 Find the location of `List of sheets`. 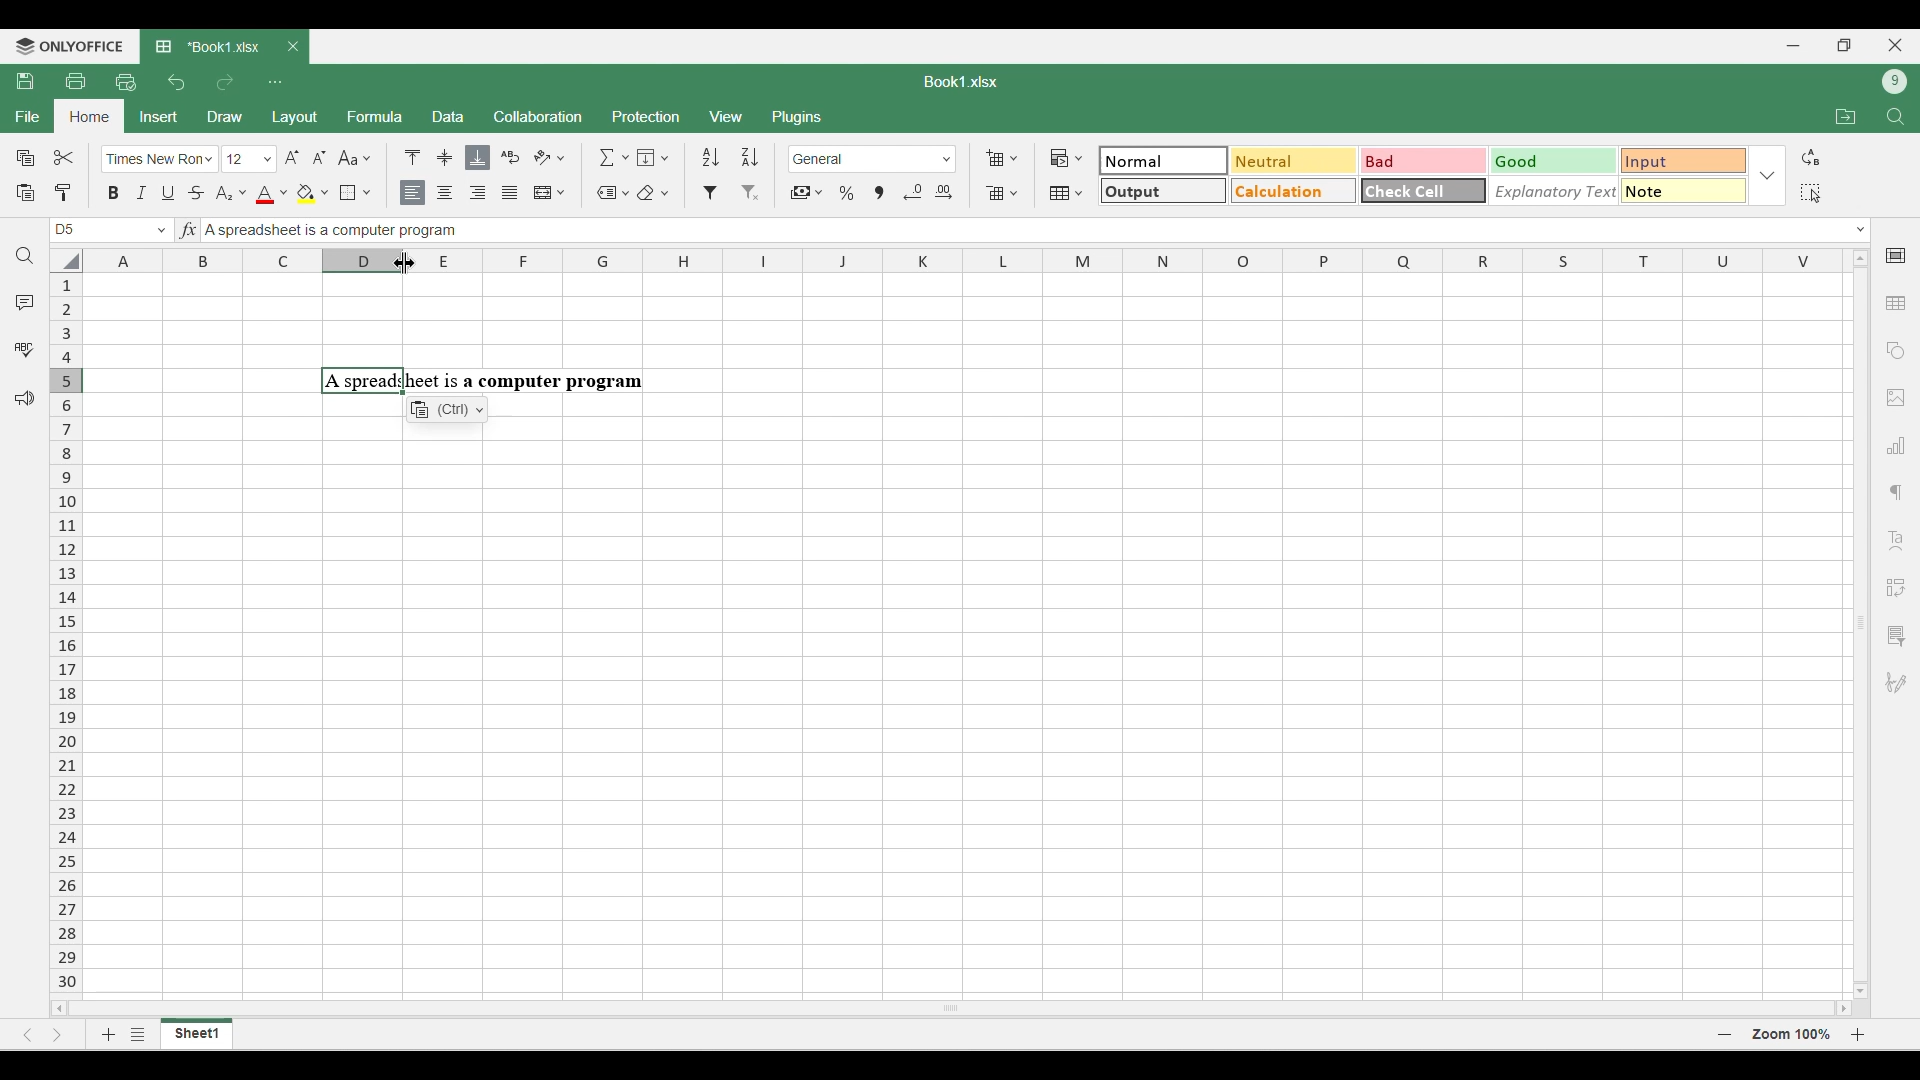

List of sheets is located at coordinates (138, 1034).